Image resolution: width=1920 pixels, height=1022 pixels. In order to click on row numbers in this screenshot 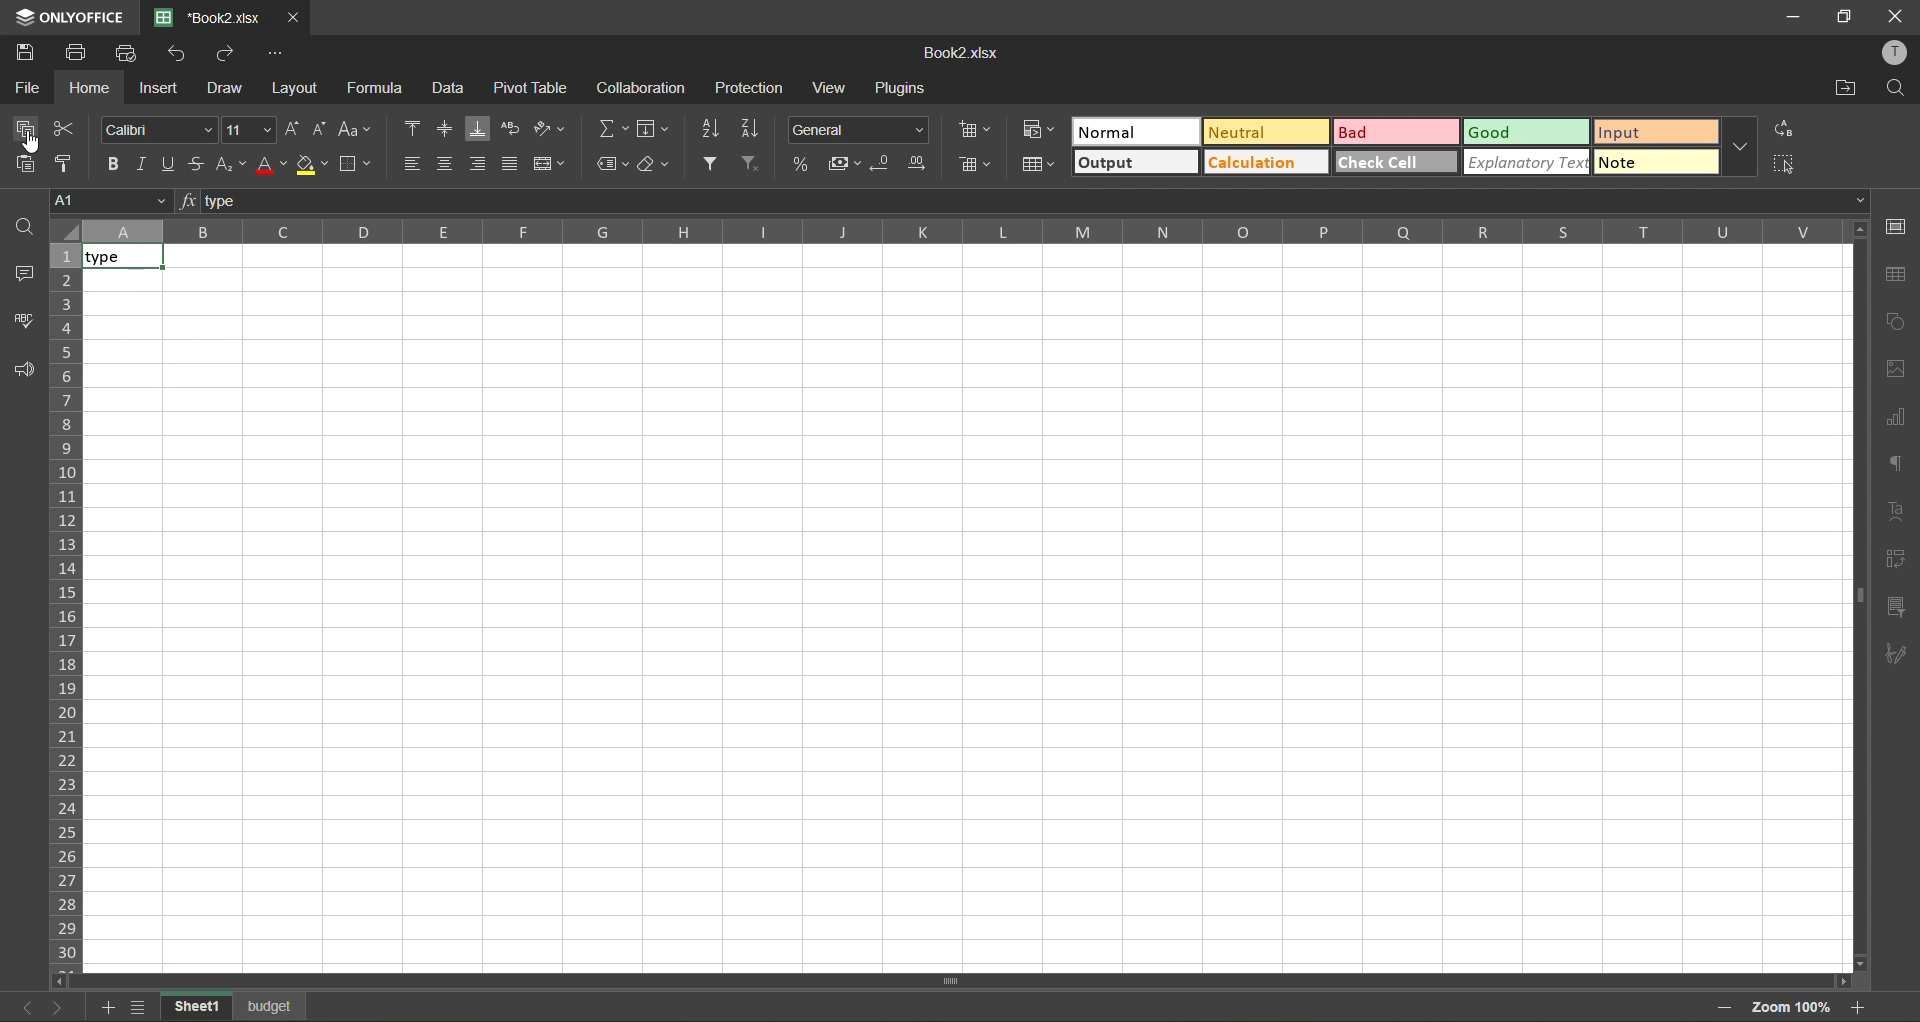, I will do `click(66, 607)`.